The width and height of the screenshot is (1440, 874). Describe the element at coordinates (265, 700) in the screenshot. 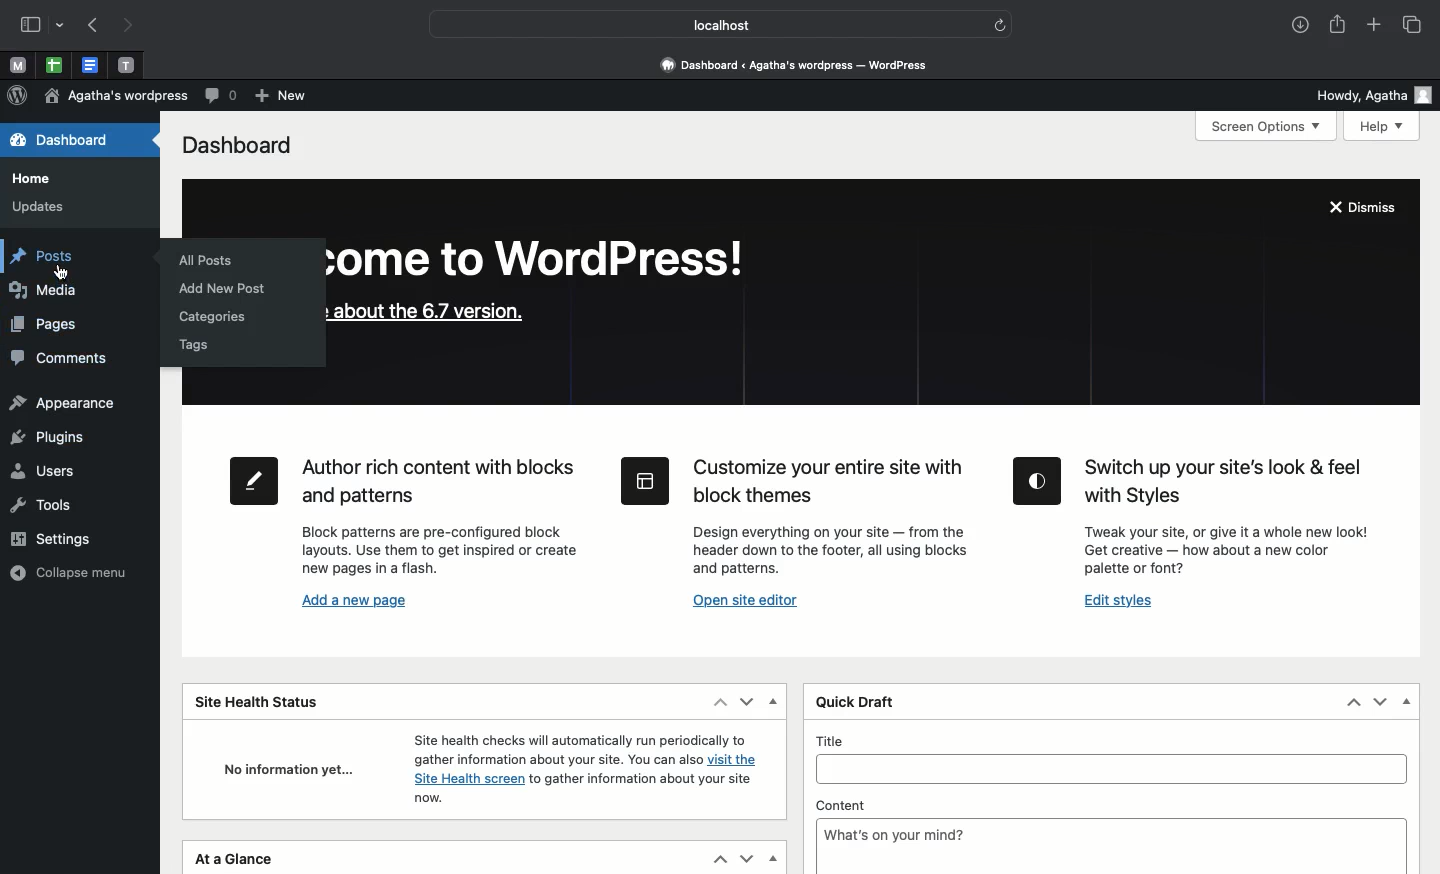

I see `Site health status` at that location.